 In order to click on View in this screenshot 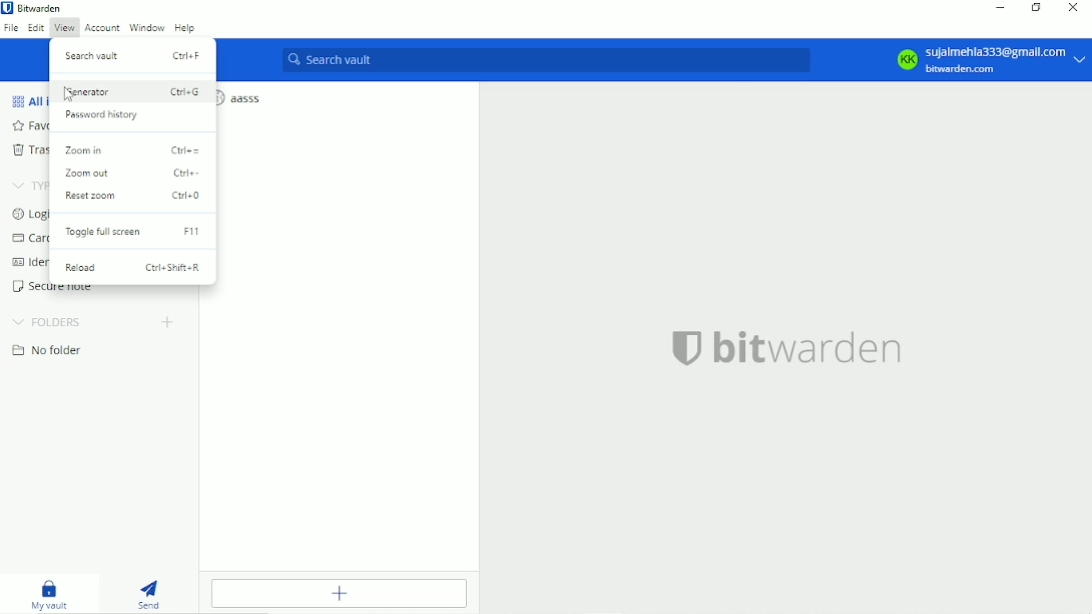, I will do `click(64, 29)`.